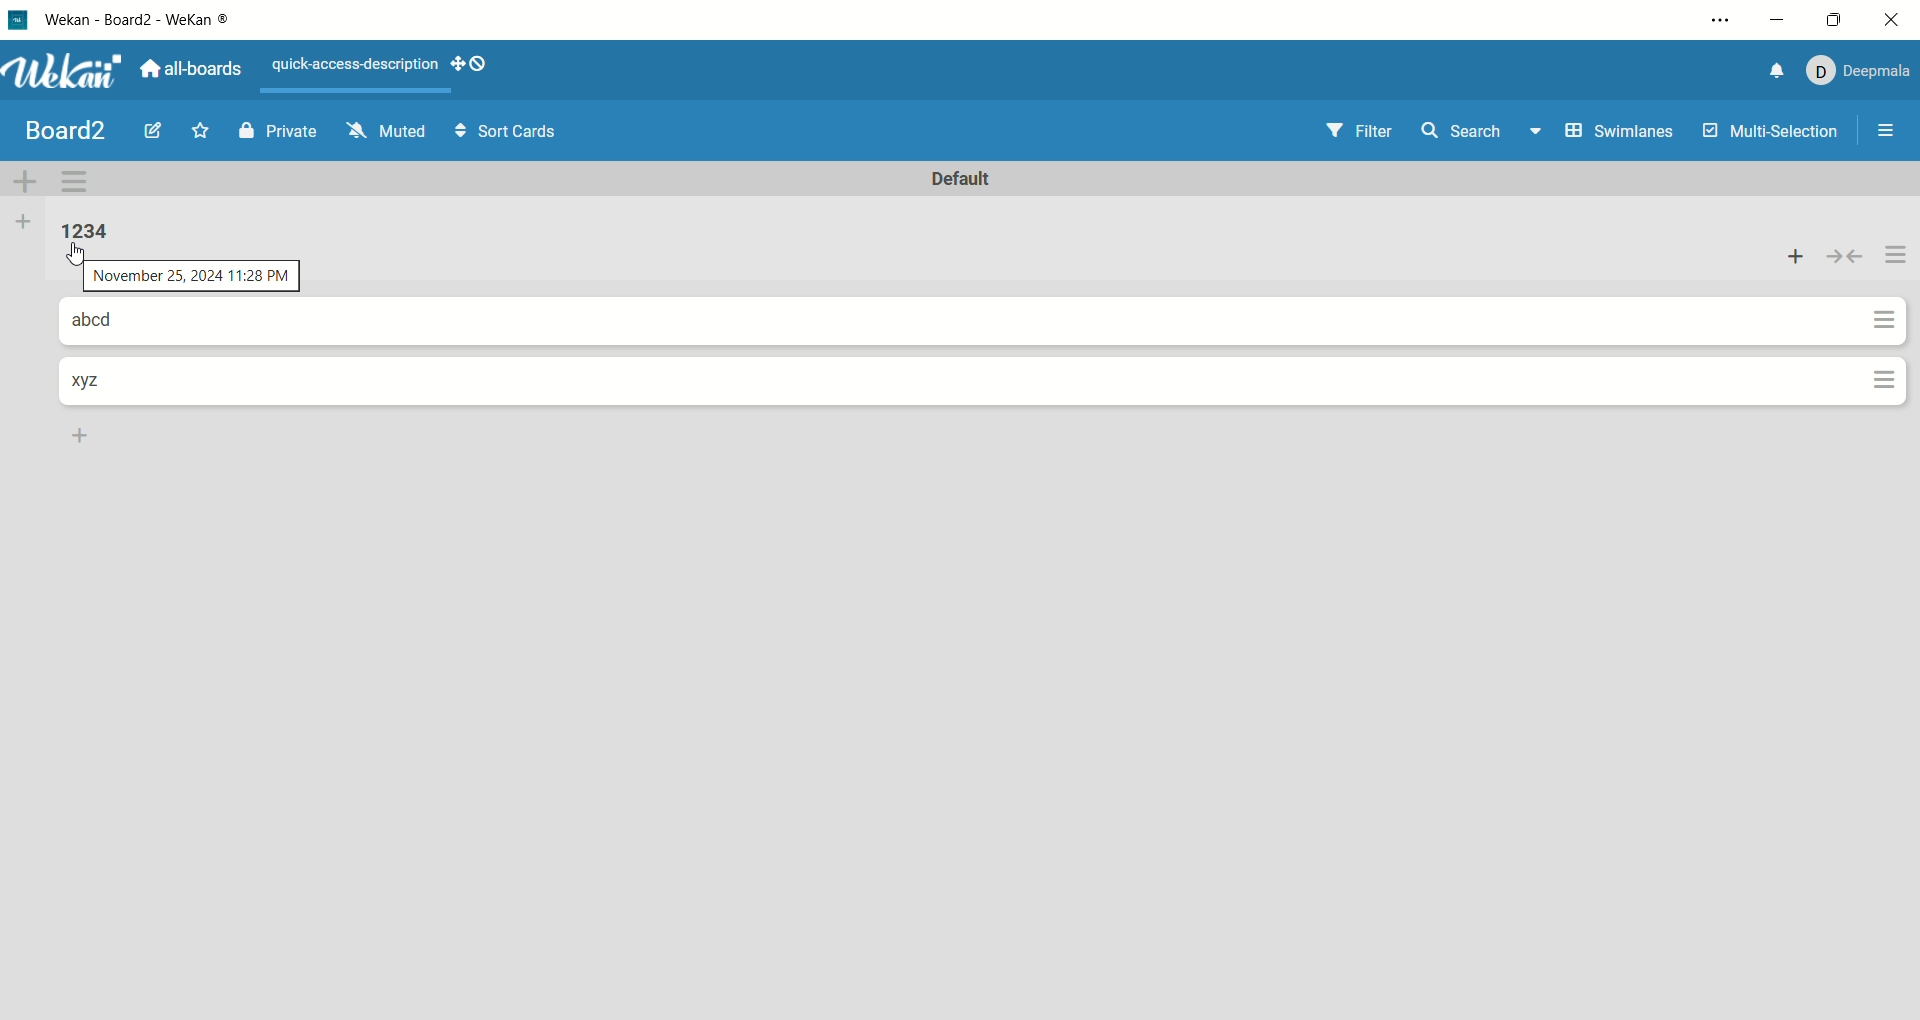 The image size is (1920, 1020). What do you see at coordinates (154, 133) in the screenshot?
I see `edit` at bounding box center [154, 133].